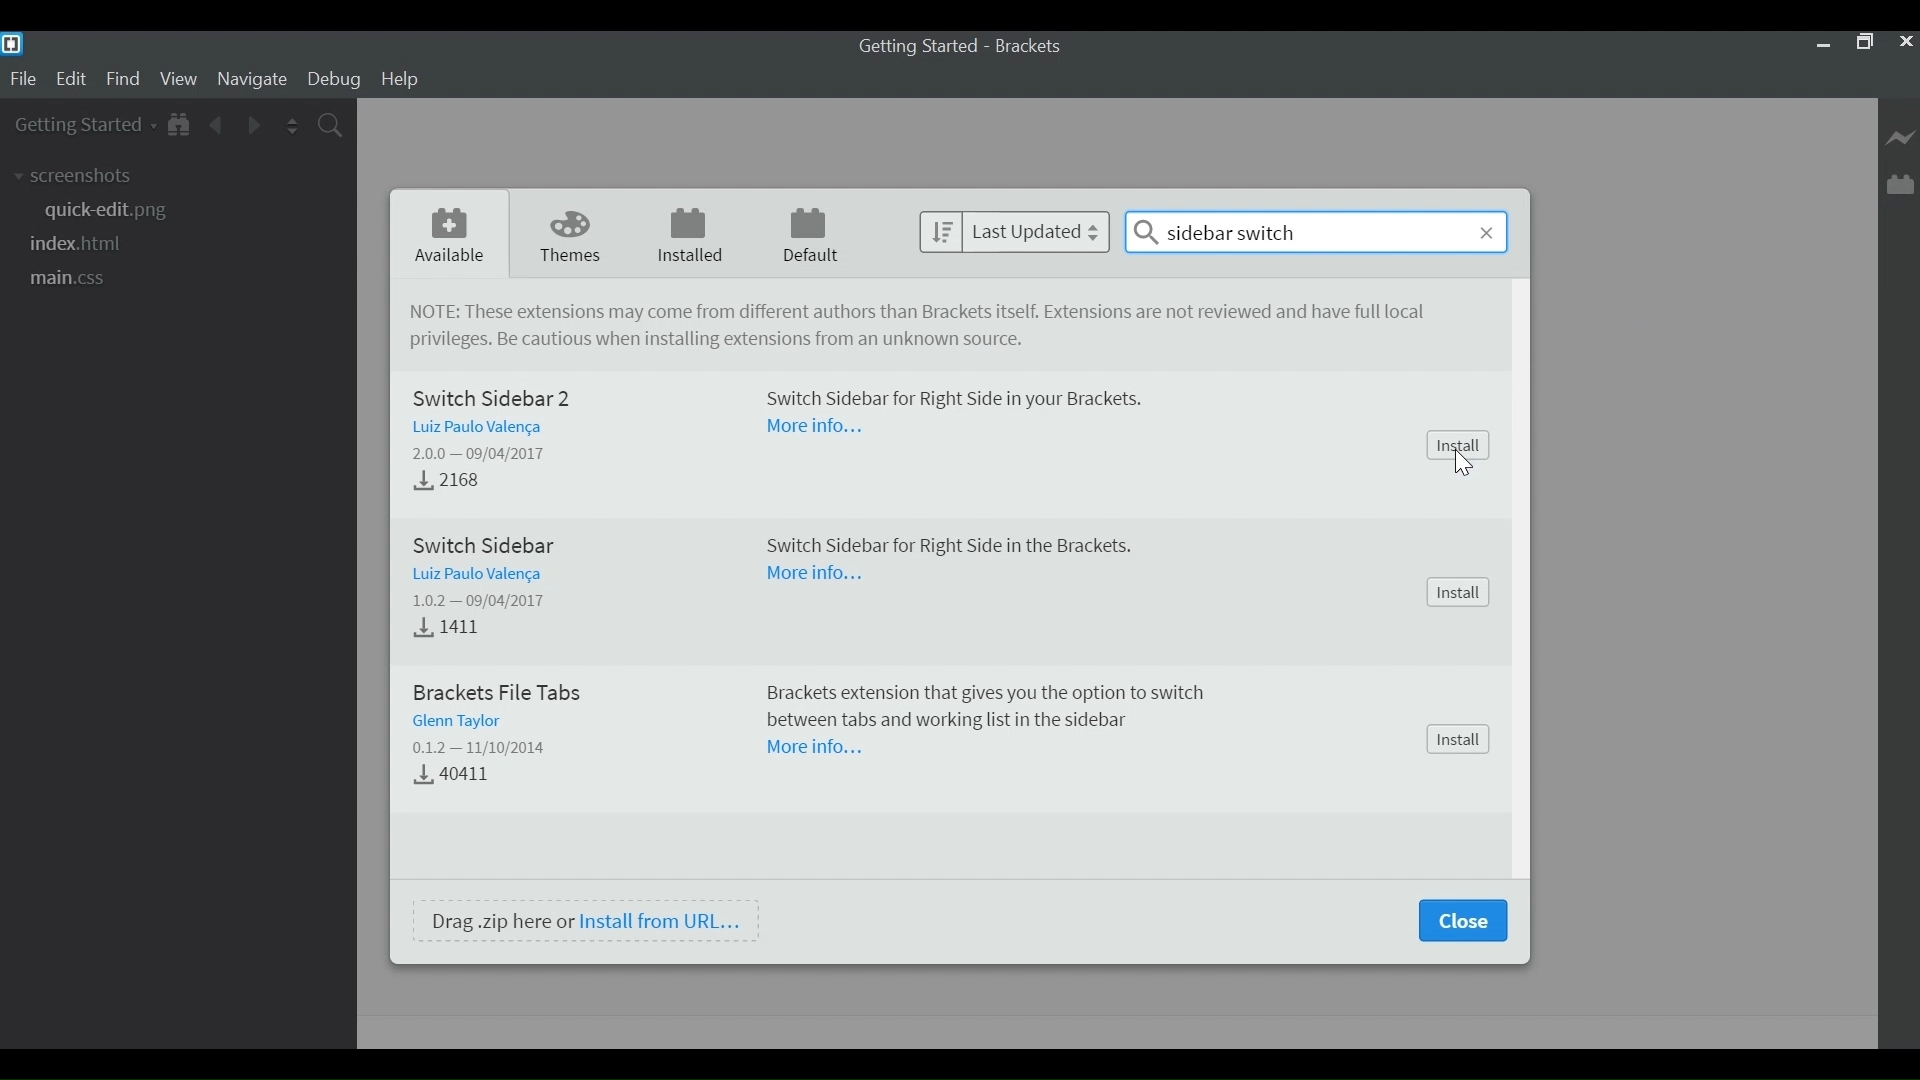 The image size is (1920, 1080). Describe the element at coordinates (1864, 44) in the screenshot. I see `Restore` at that location.